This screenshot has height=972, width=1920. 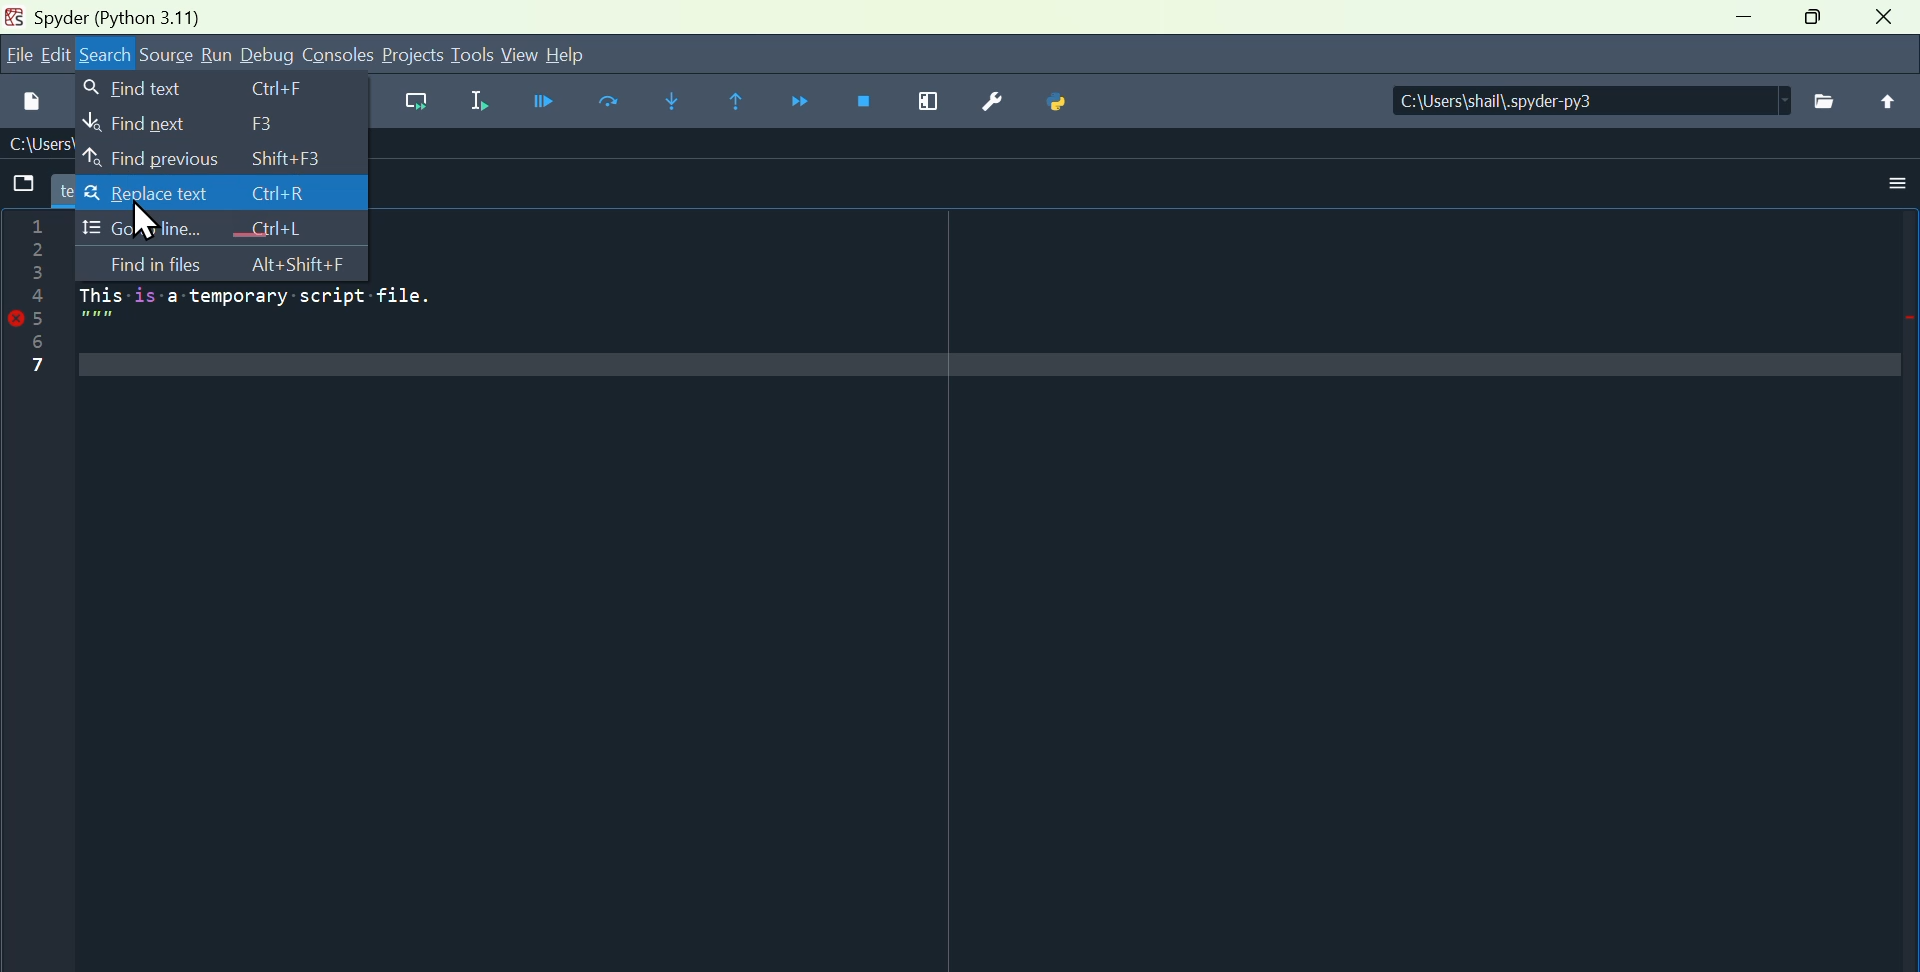 What do you see at coordinates (211, 156) in the screenshot?
I see `Find previous` at bounding box center [211, 156].